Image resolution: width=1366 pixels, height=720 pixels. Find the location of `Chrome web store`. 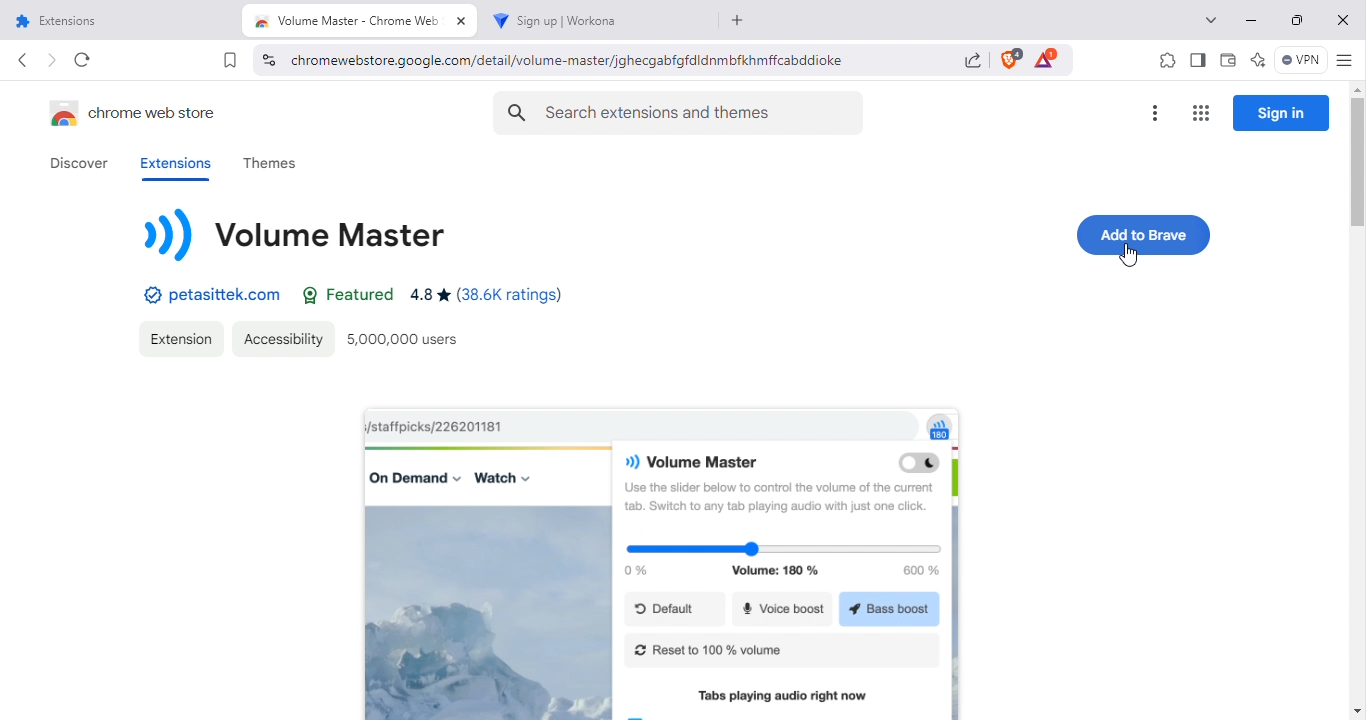

Chrome web store is located at coordinates (132, 111).